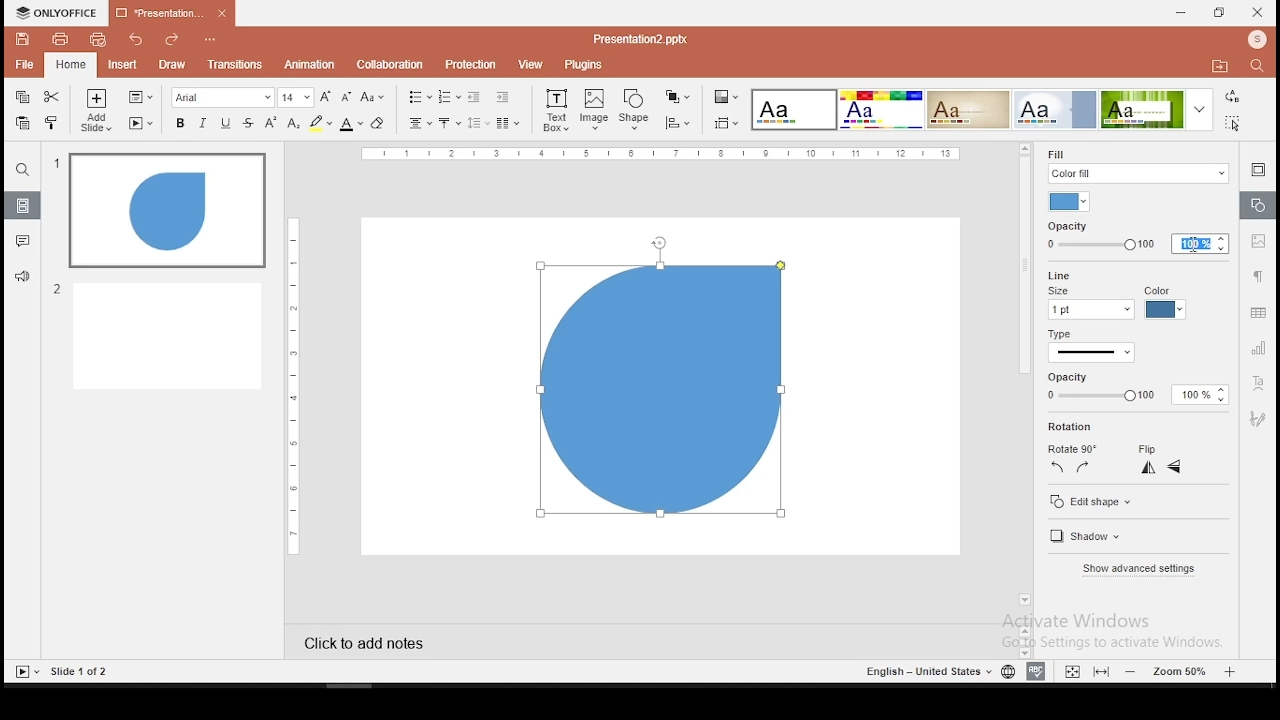 This screenshot has height=720, width=1280. What do you see at coordinates (477, 122) in the screenshot?
I see `spacing` at bounding box center [477, 122].